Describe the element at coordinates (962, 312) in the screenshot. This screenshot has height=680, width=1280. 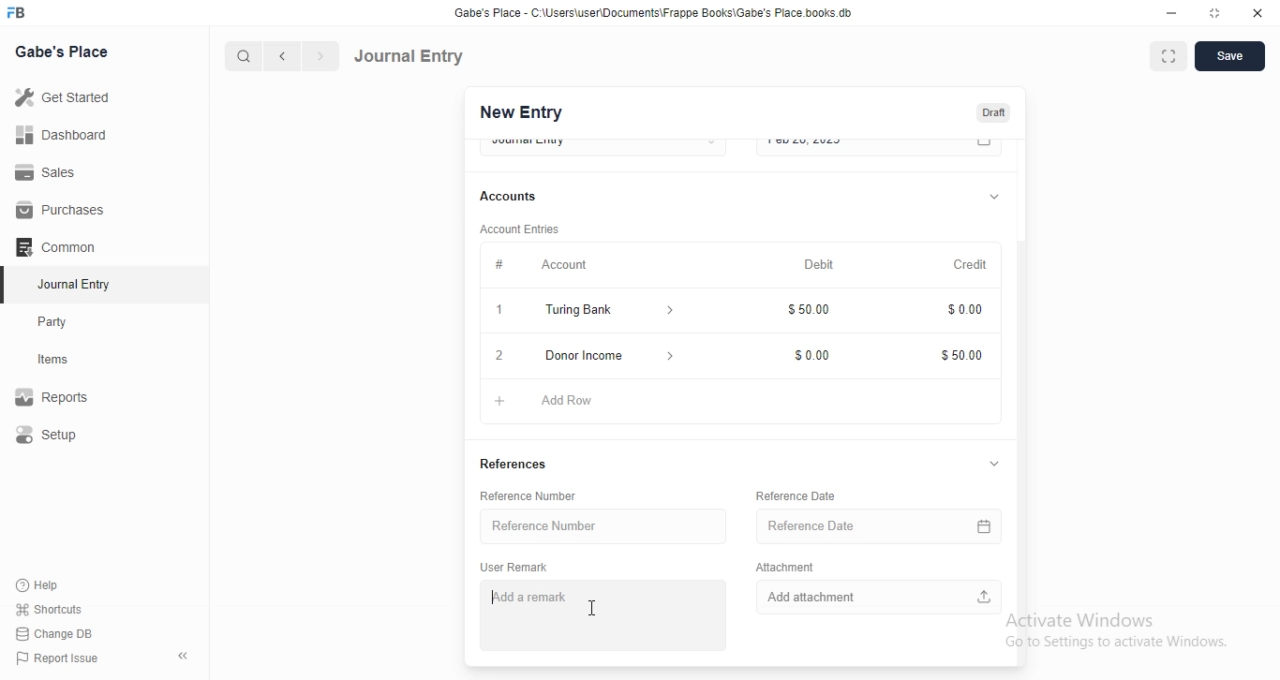
I see `$000` at that location.